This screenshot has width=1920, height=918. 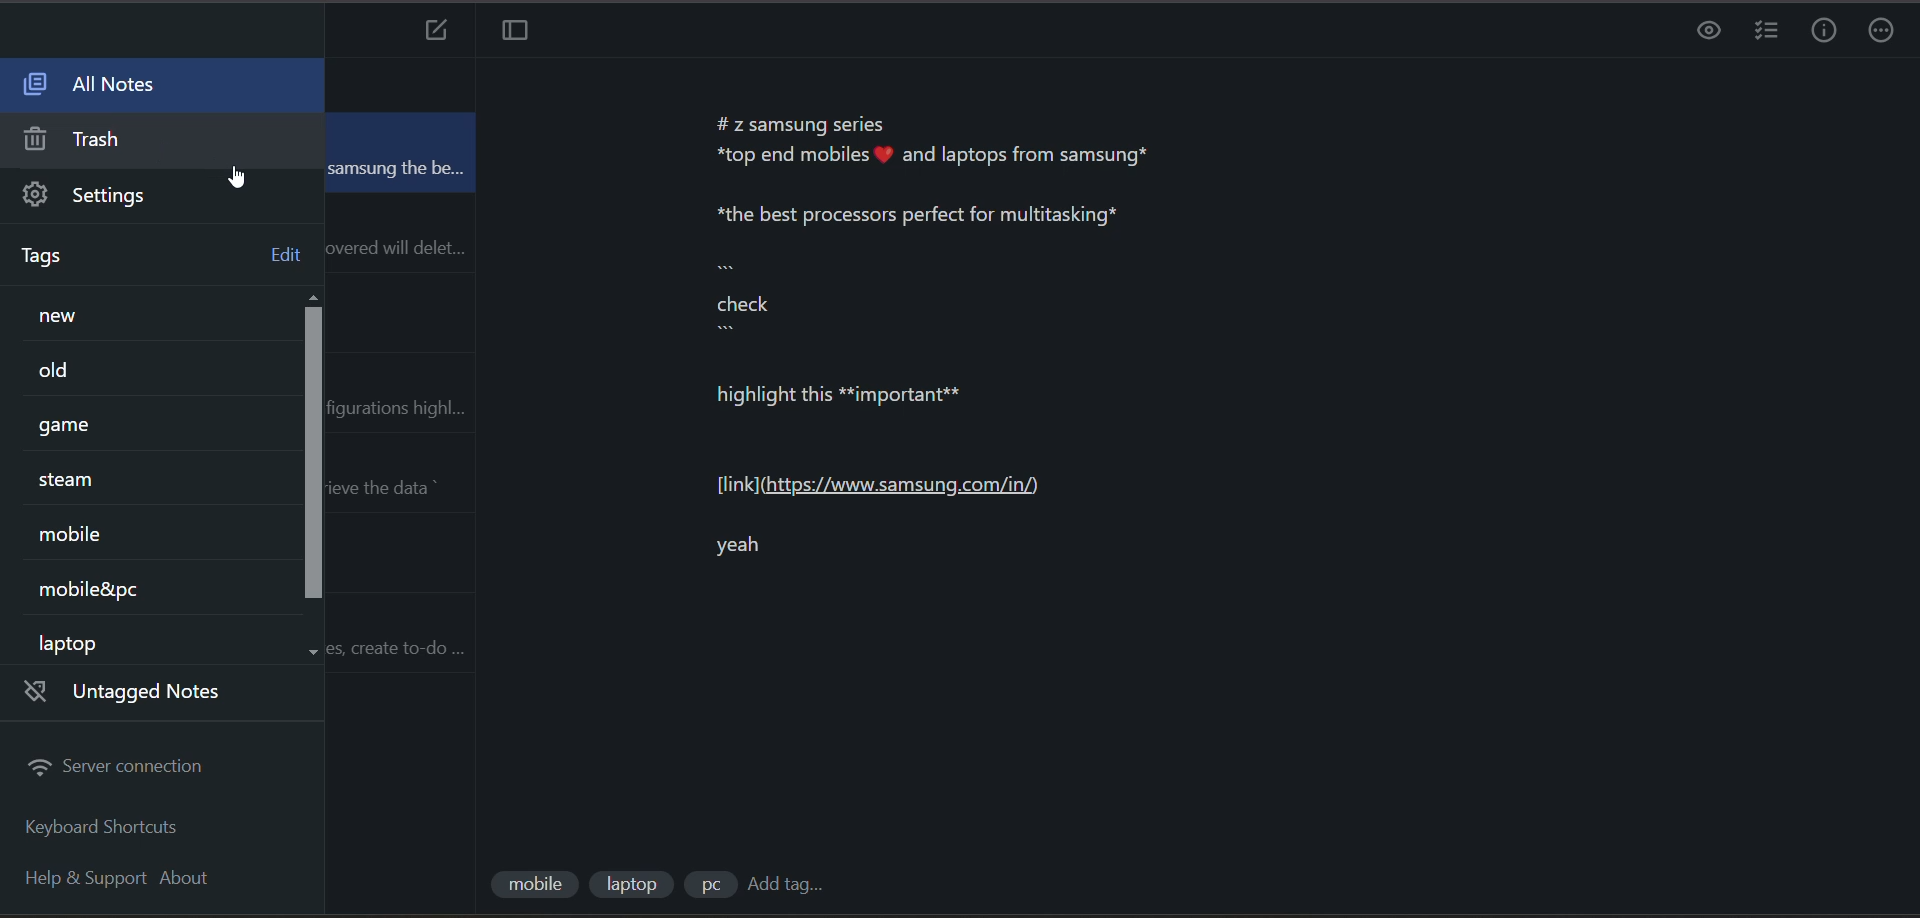 What do you see at coordinates (124, 85) in the screenshot?
I see `all notes` at bounding box center [124, 85].